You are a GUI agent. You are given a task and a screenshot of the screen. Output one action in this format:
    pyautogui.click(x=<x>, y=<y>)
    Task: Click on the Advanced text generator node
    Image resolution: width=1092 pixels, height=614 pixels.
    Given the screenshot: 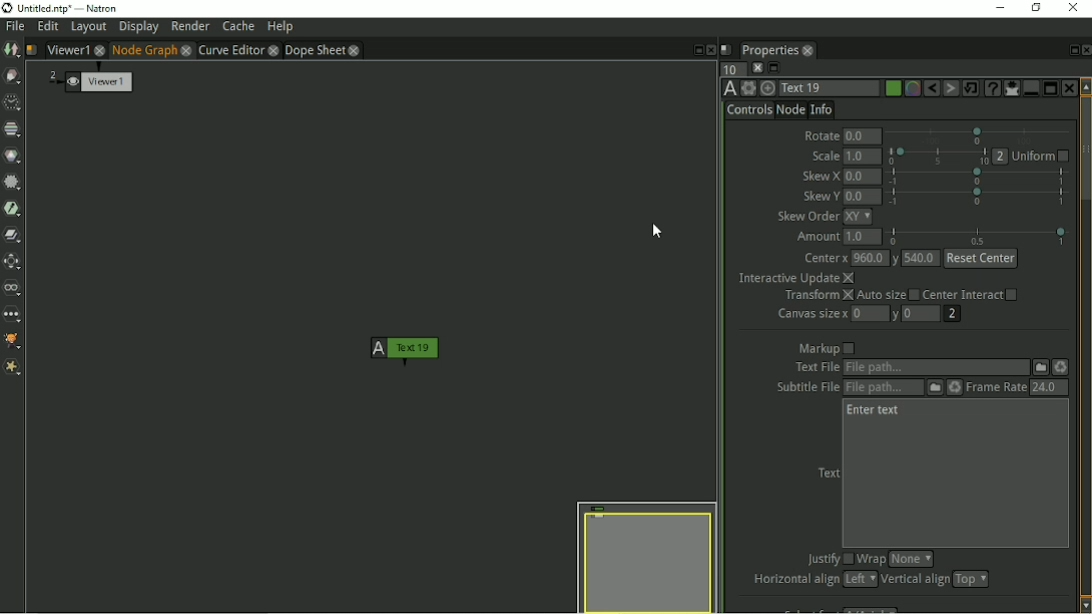 What is the action you would take?
    pyautogui.click(x=992, y=88)
    